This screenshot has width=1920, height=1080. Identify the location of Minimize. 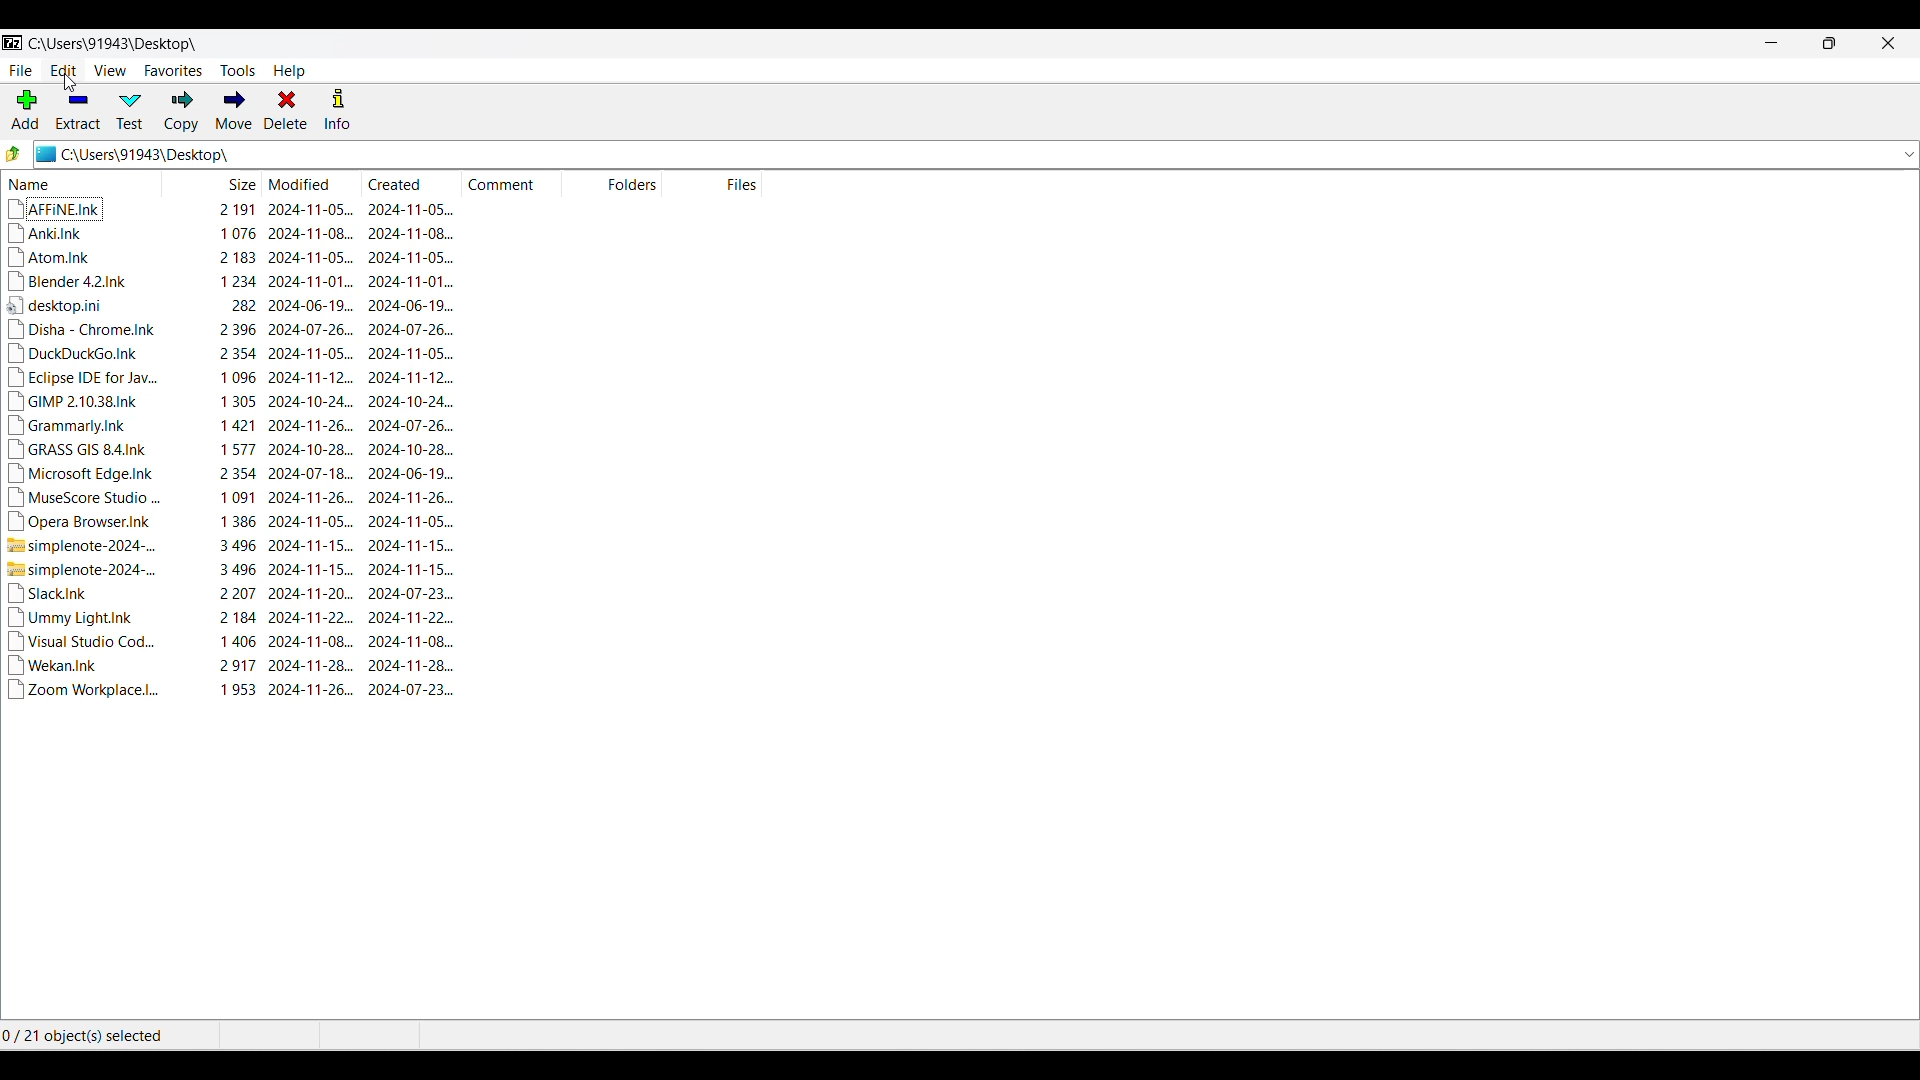
(1772, 43).